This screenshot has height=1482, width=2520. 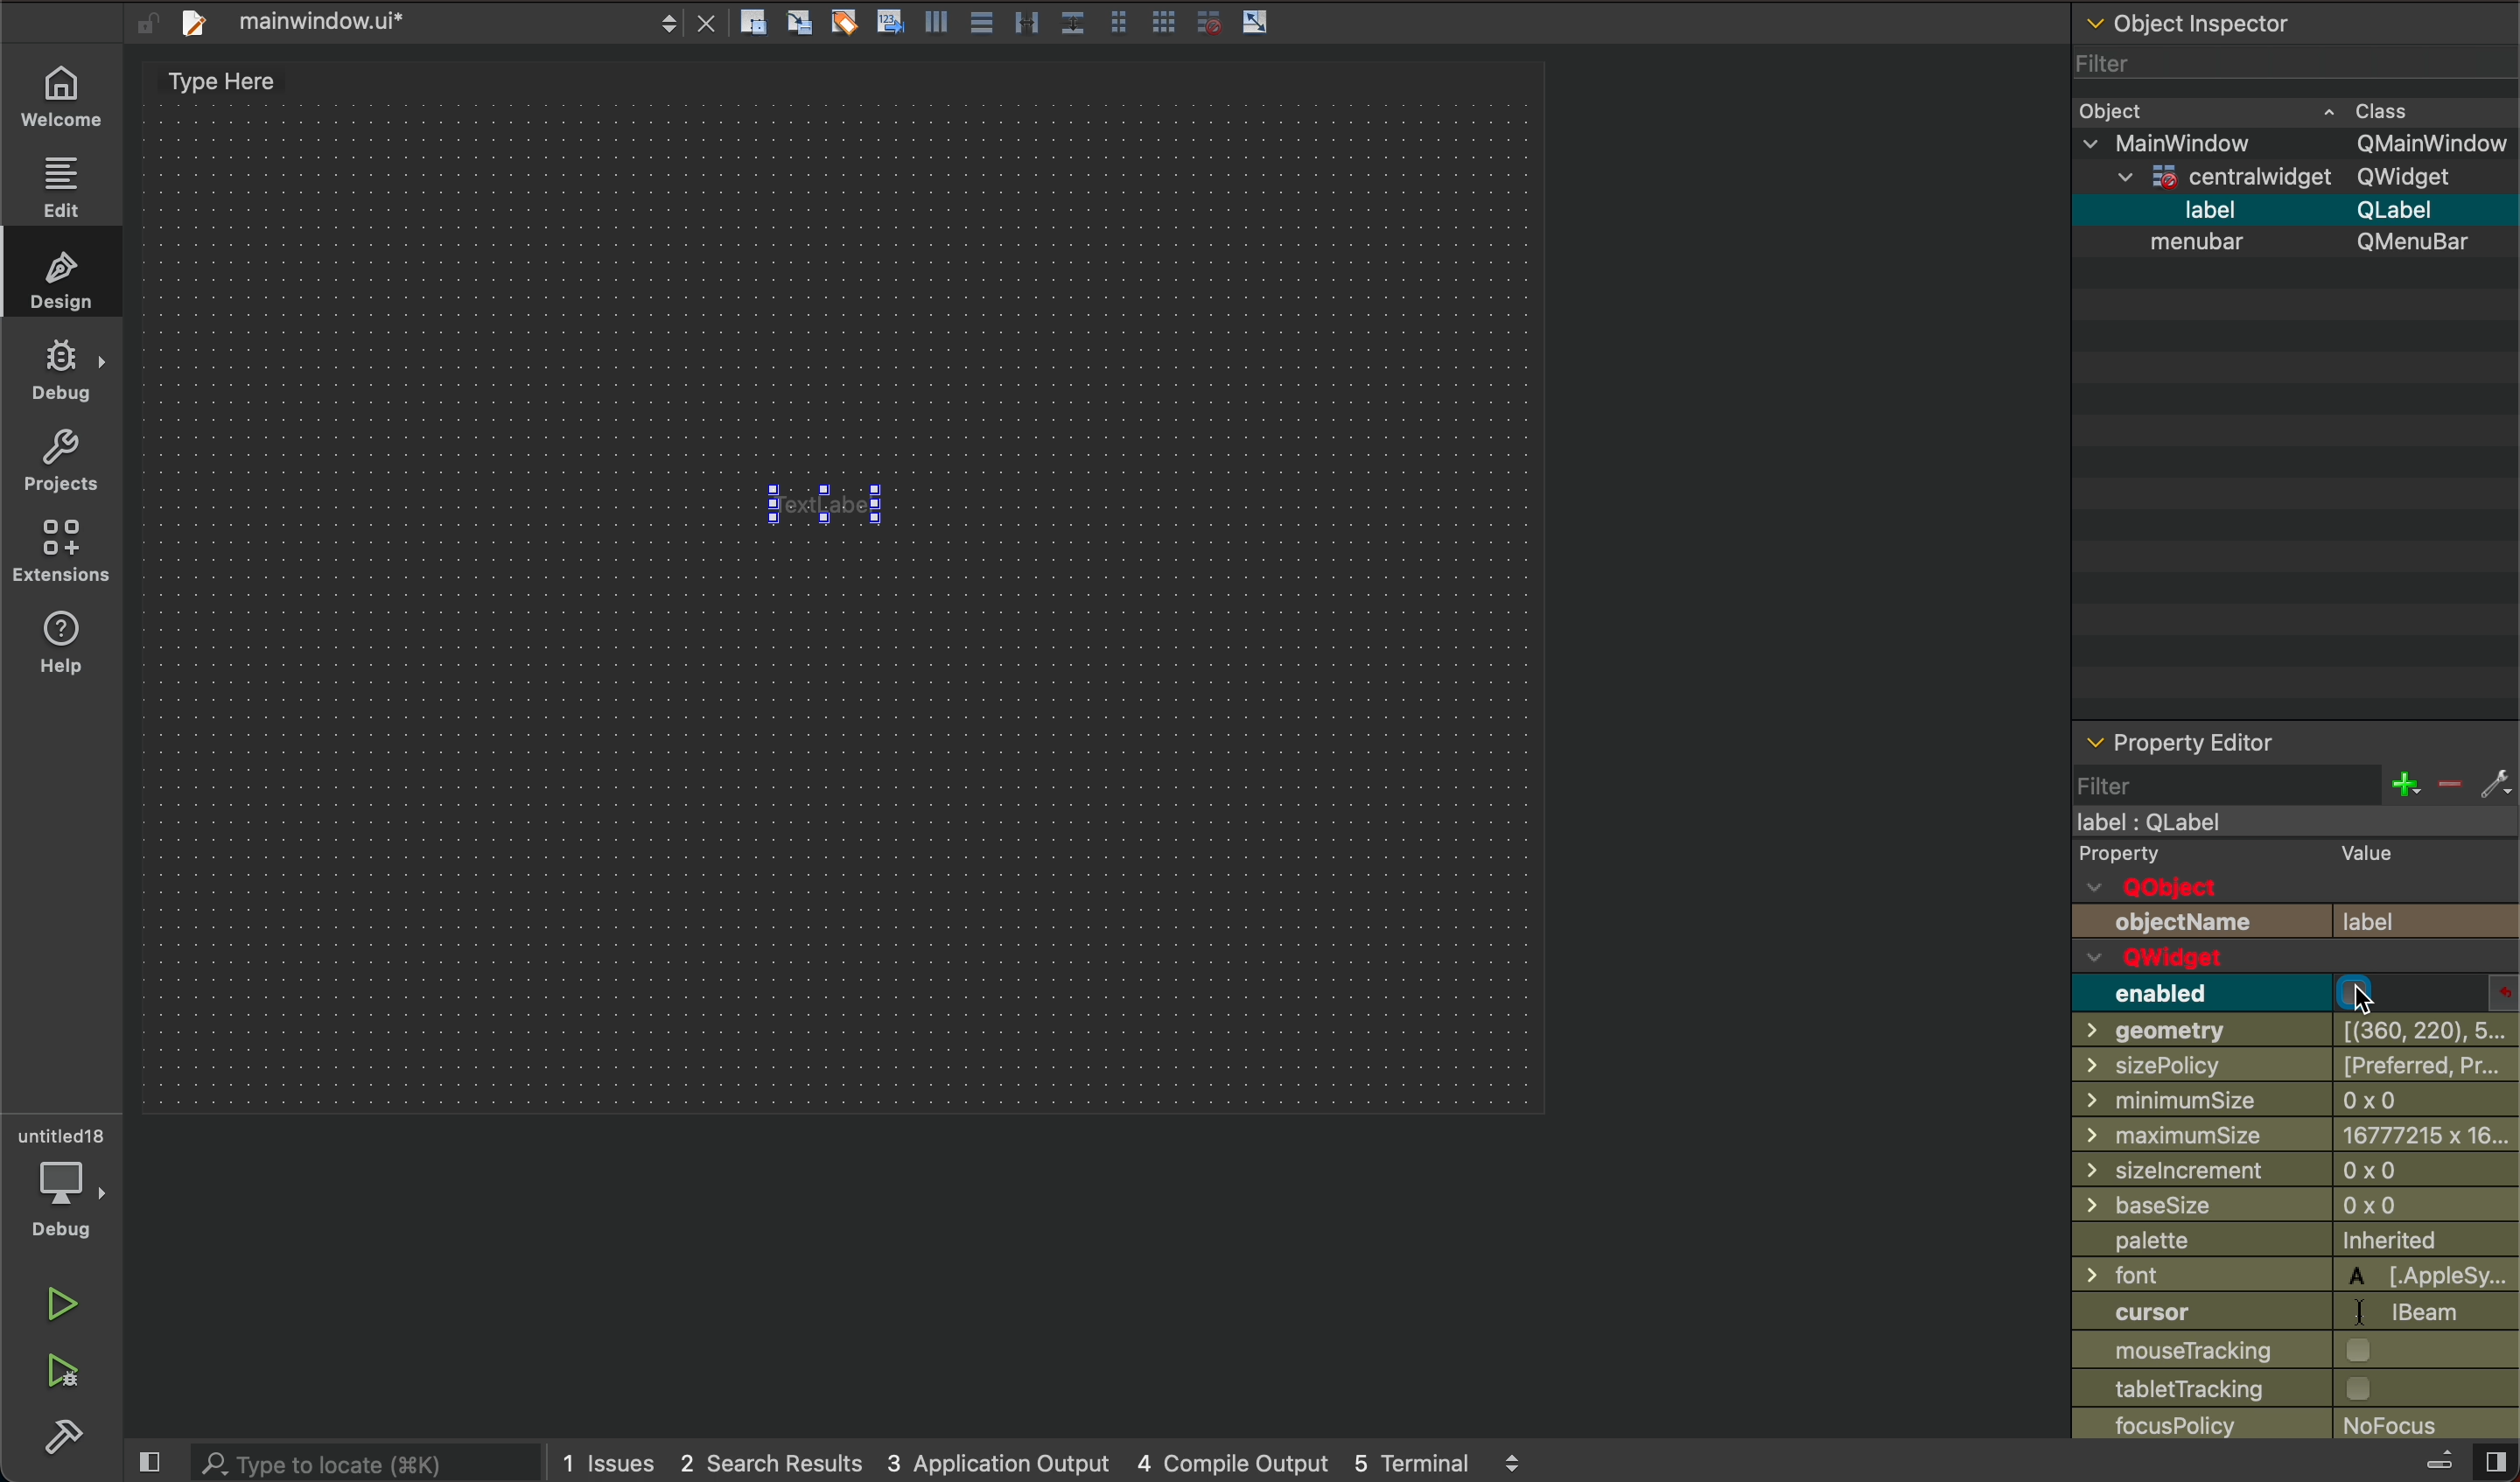 I want to click on menubar, so click(x=2194, y=243).